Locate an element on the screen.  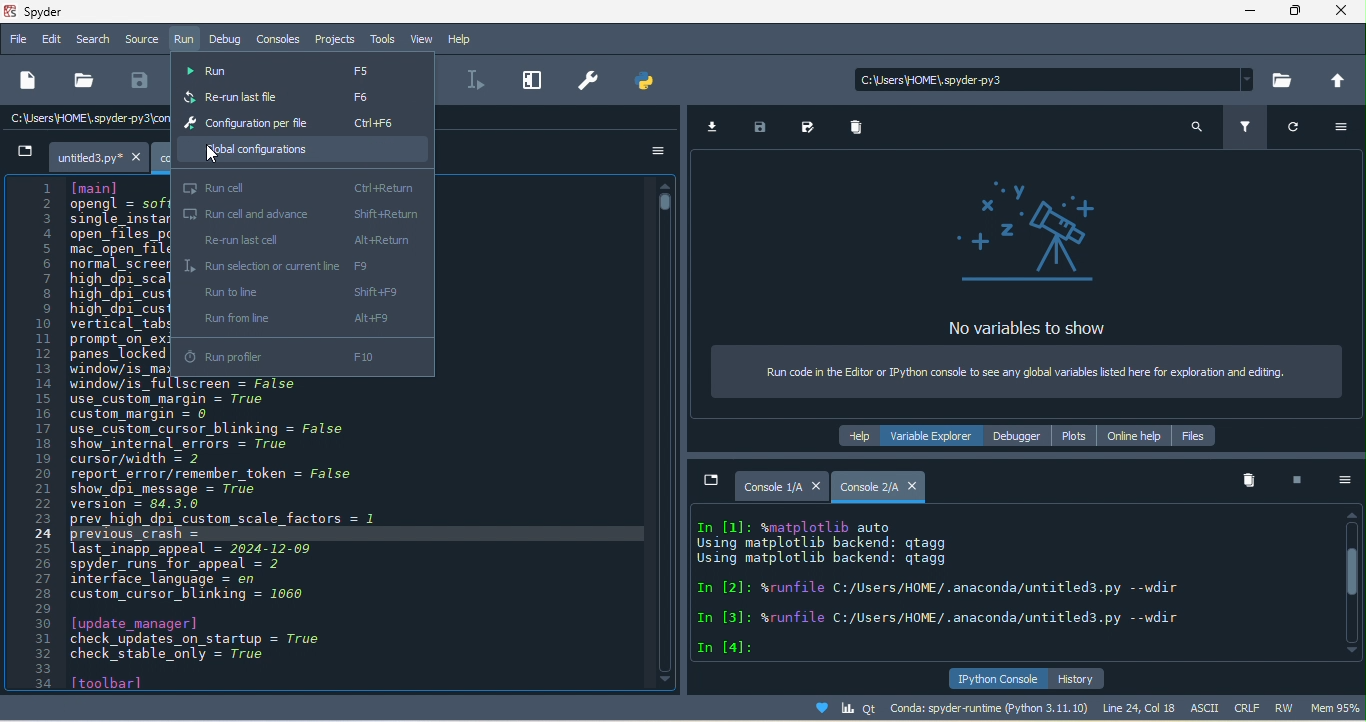
plots is located at coordinates (1072, 436).